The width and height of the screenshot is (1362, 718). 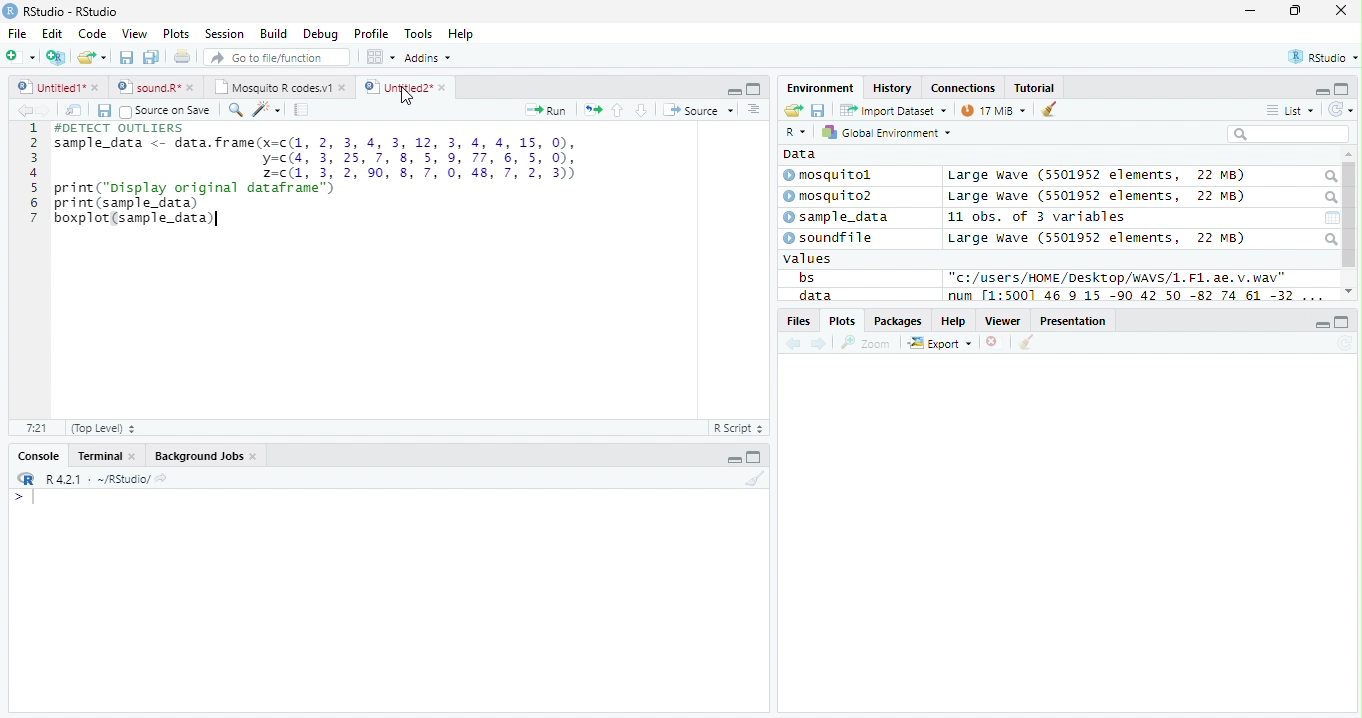 I want to click on Source on save, so click(x=165, y=112).